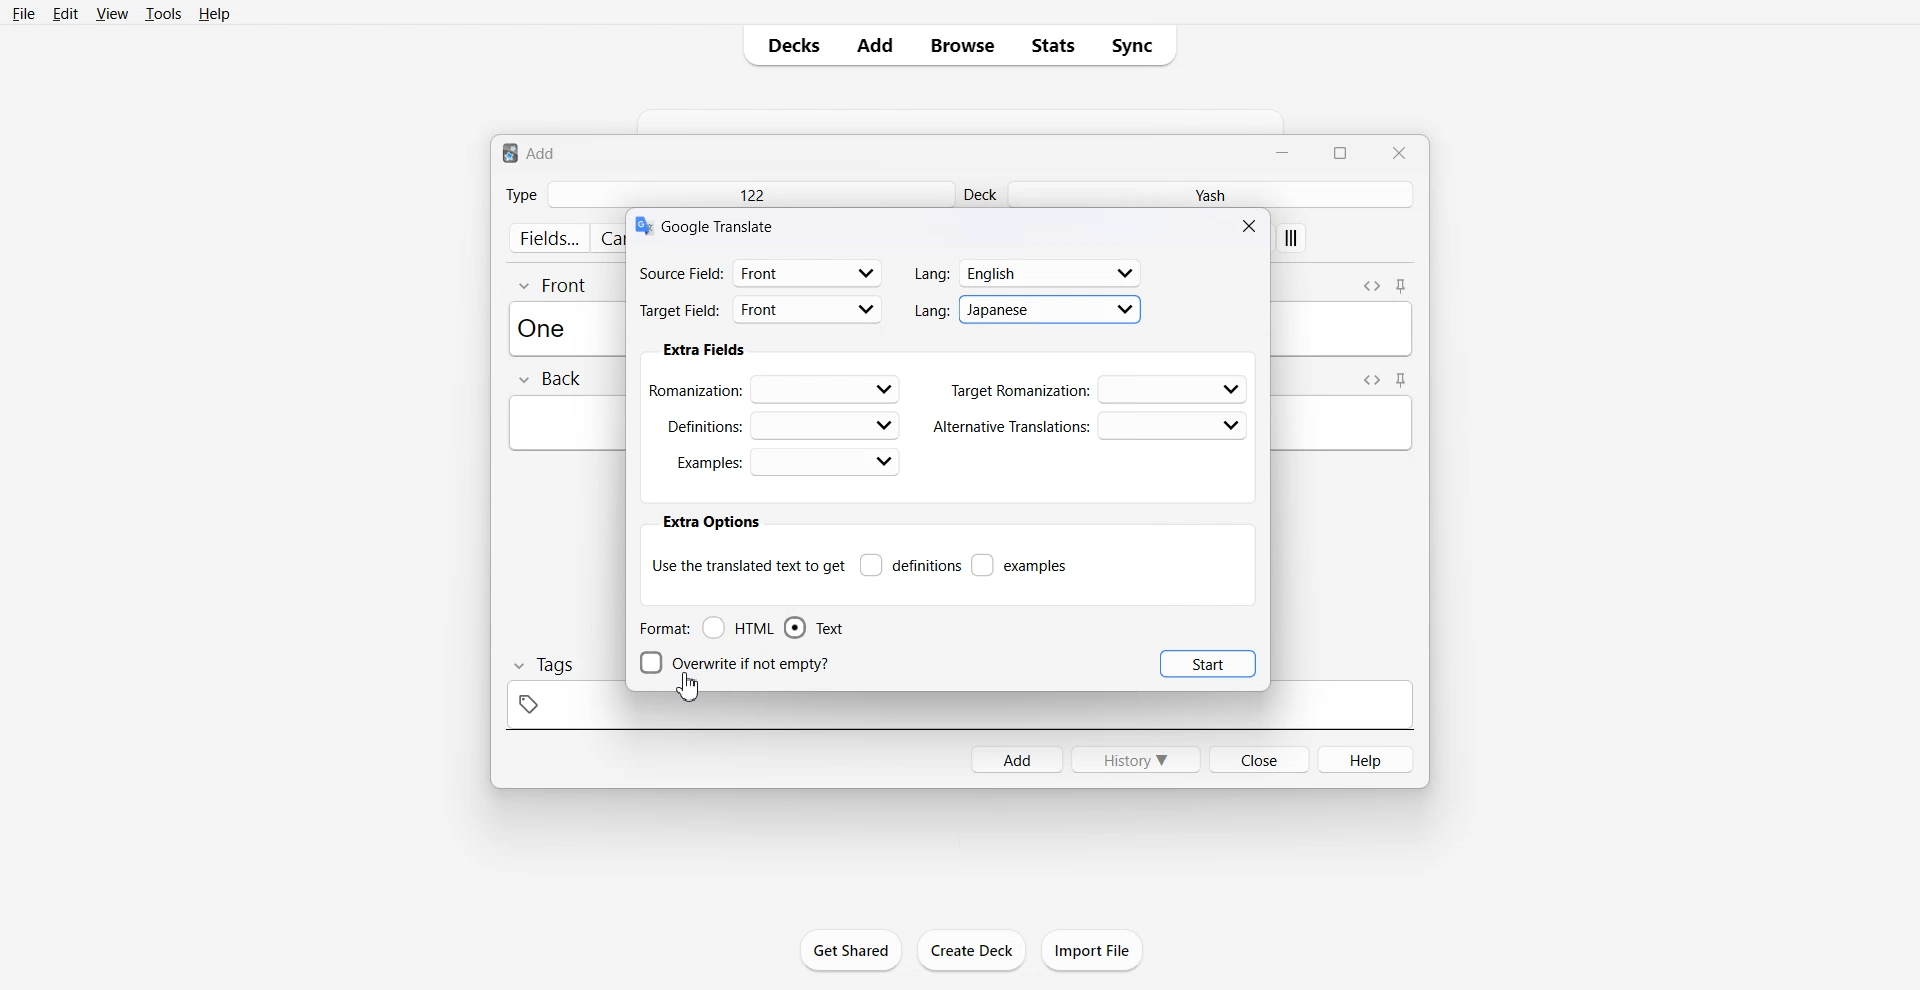 The width and height of the screenshot is (1920, 990). Describe the element at coordinates (1368, 379) in the screenshot. I see `Toggle HTML Editor` at that location.